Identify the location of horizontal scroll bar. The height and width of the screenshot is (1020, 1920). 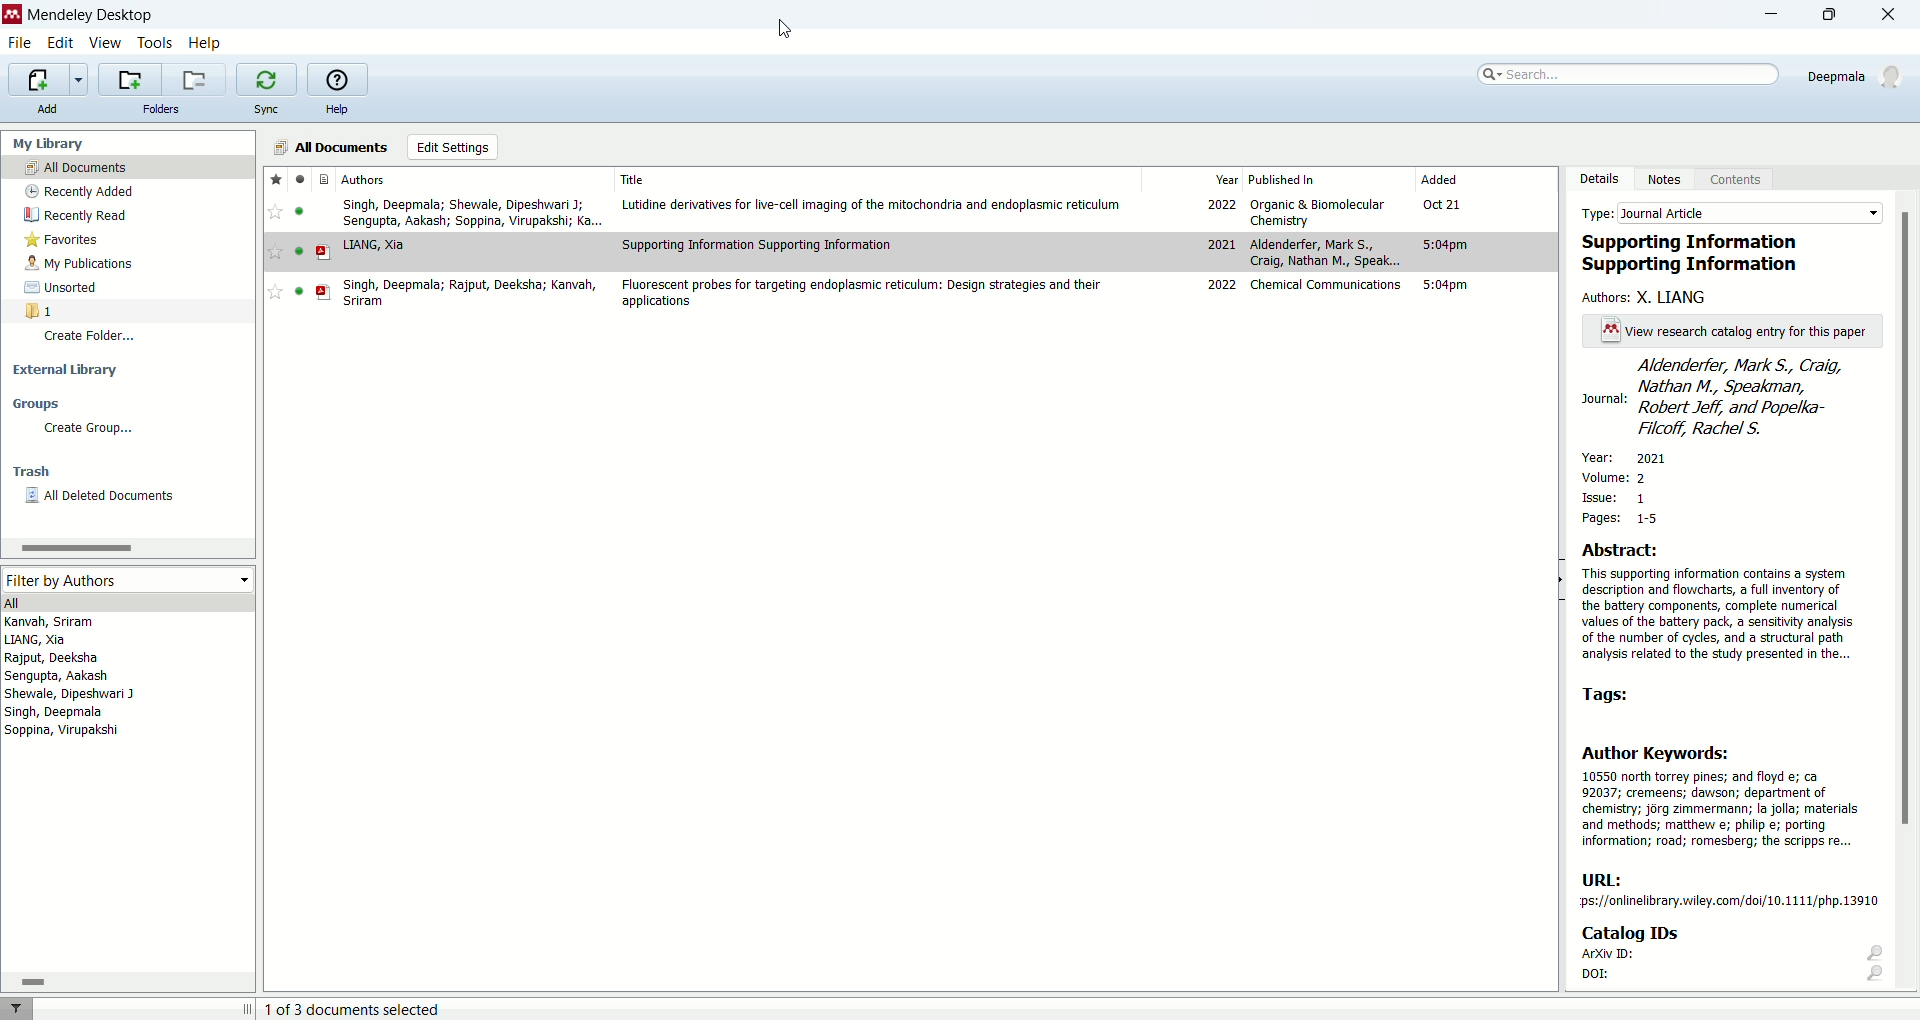
(127, 980).